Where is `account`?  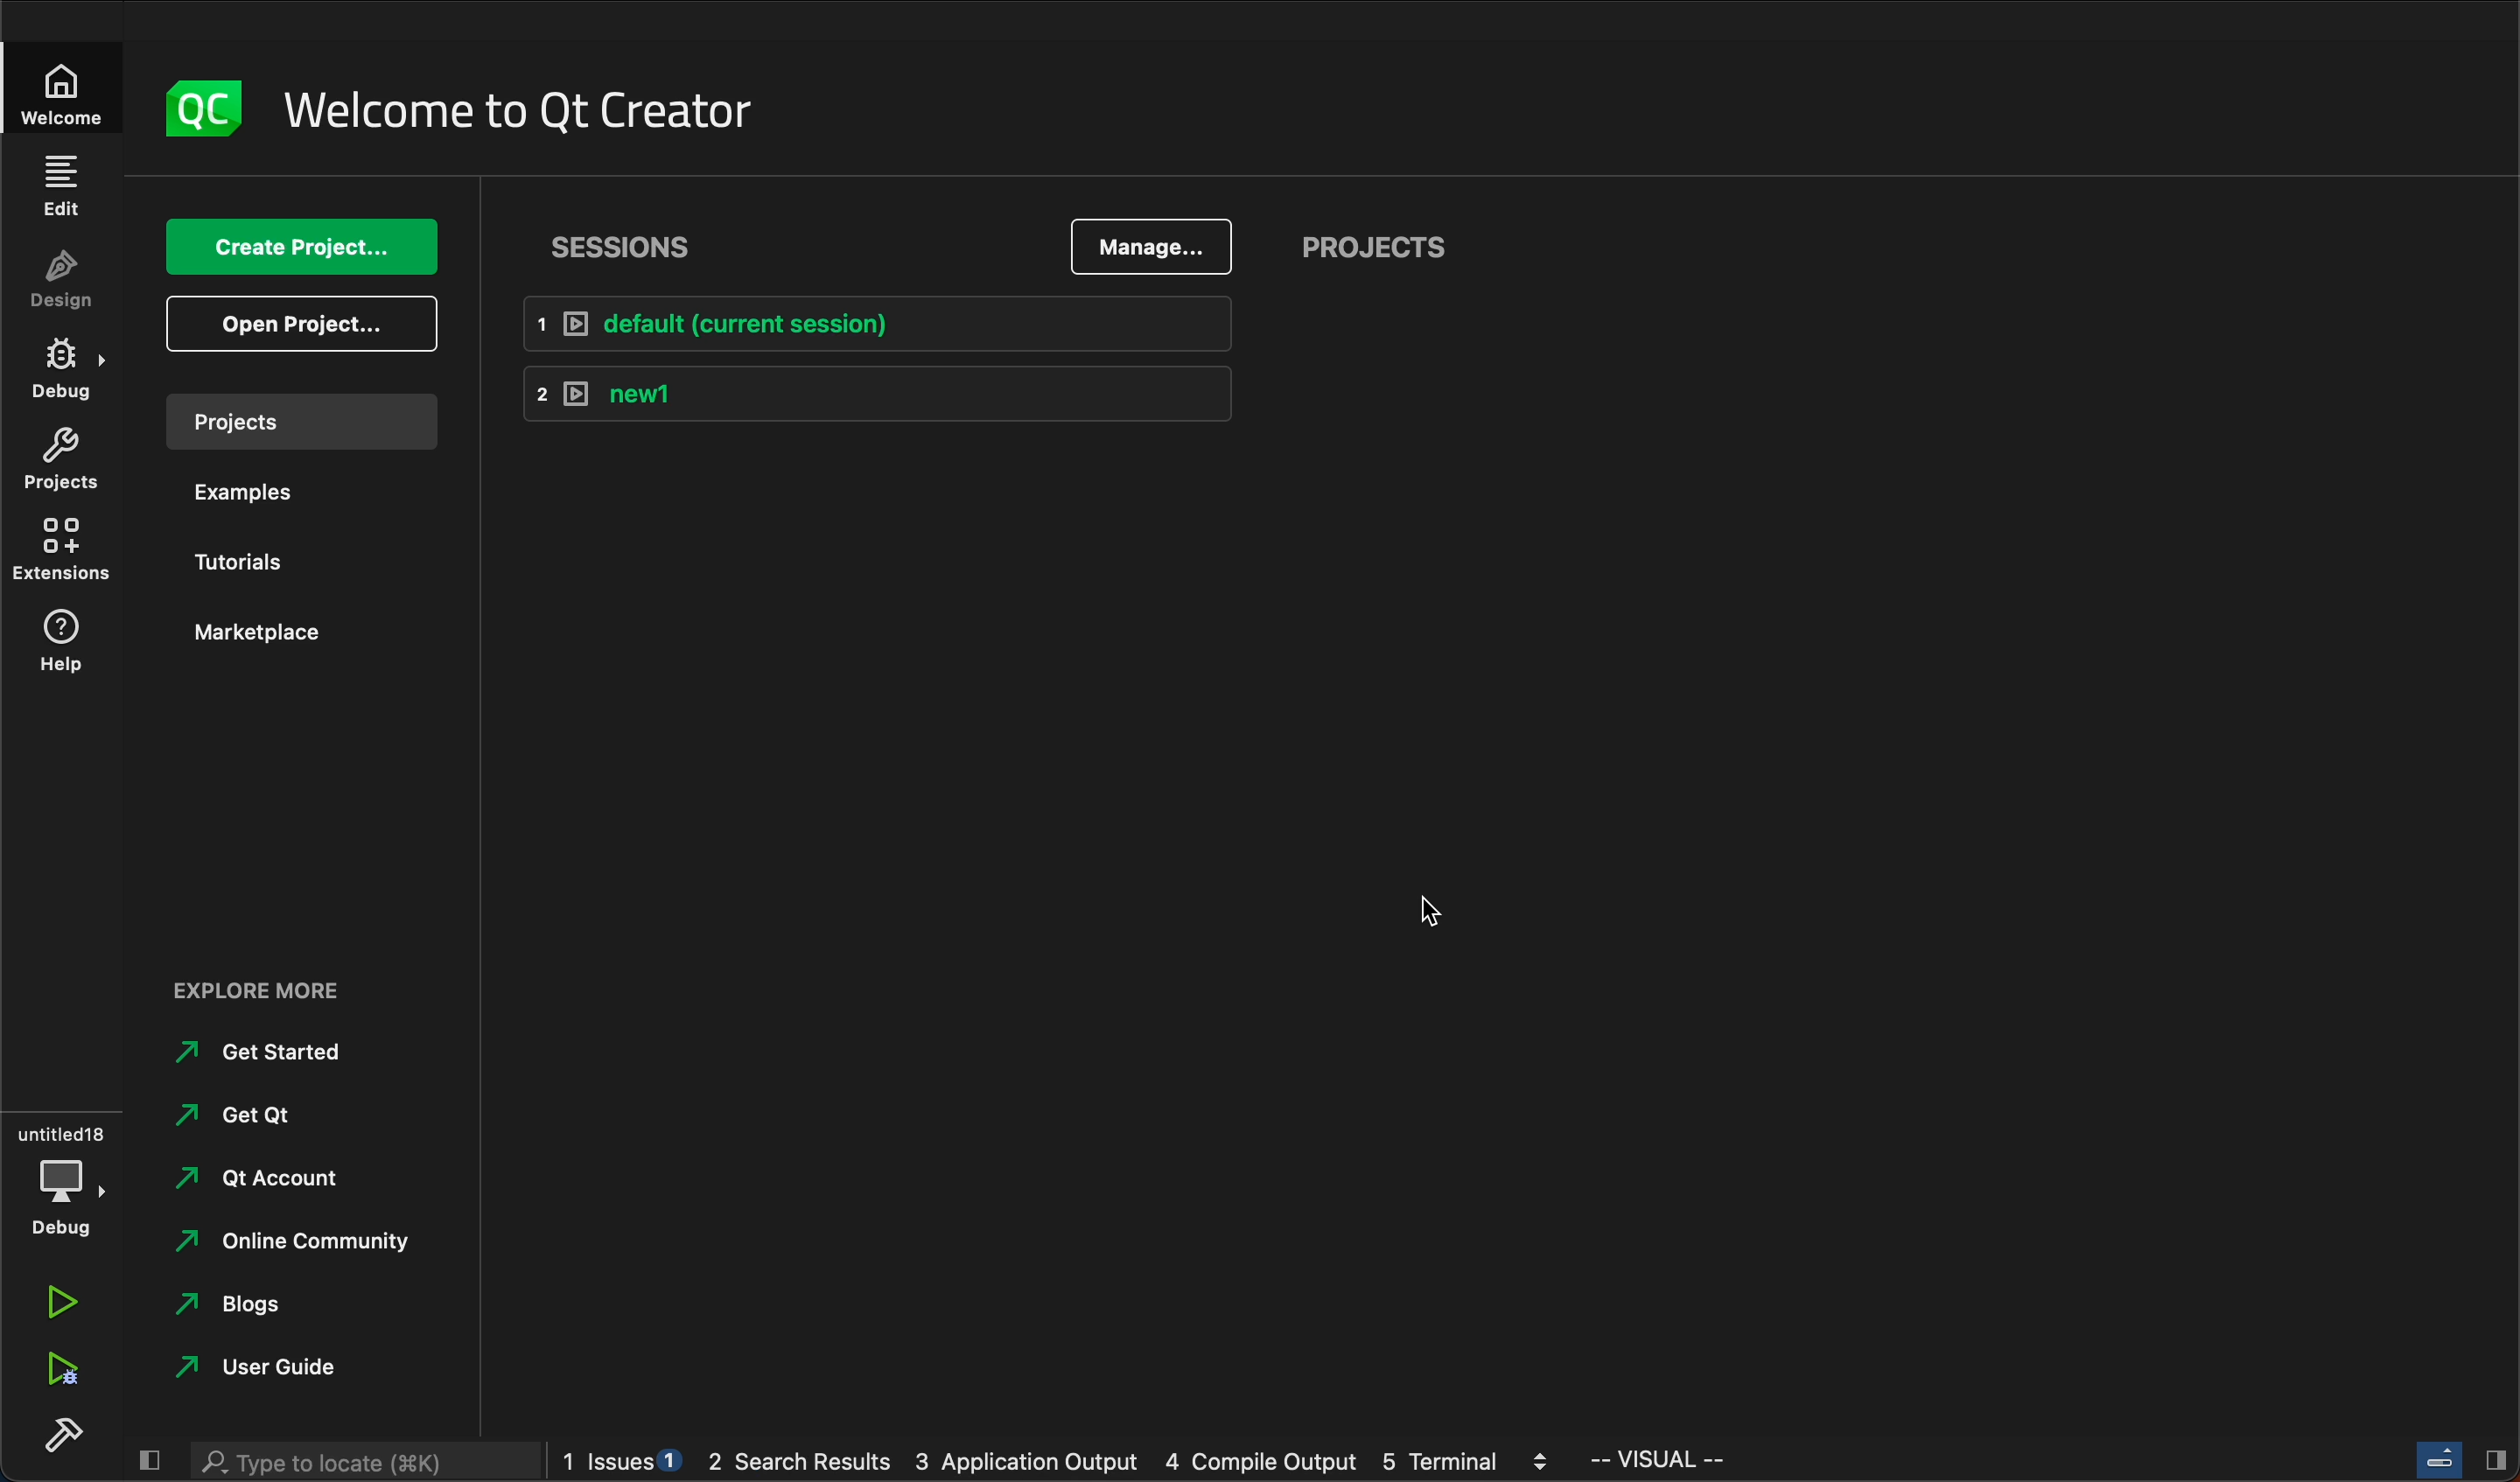
account is located at coordinates (268, 1171).